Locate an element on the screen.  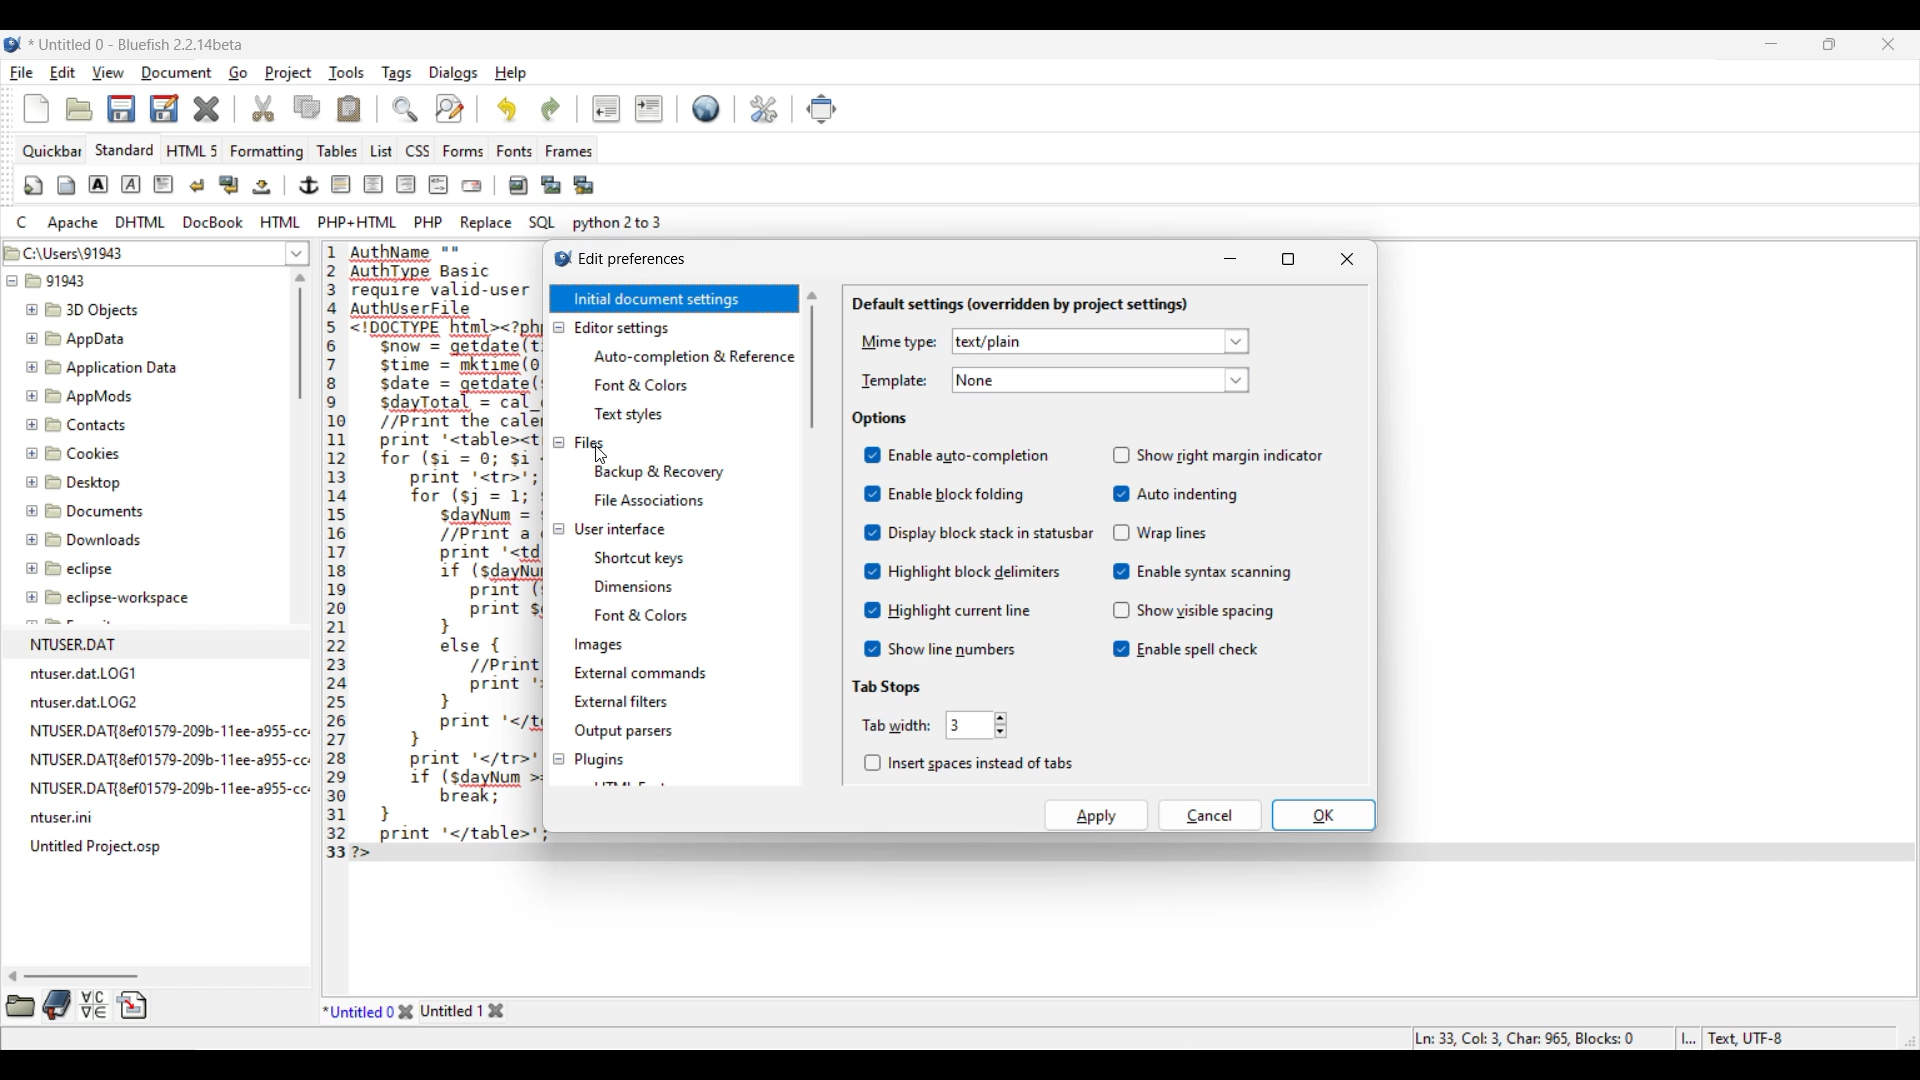
Close tab is located at coordinates (406, 1011).